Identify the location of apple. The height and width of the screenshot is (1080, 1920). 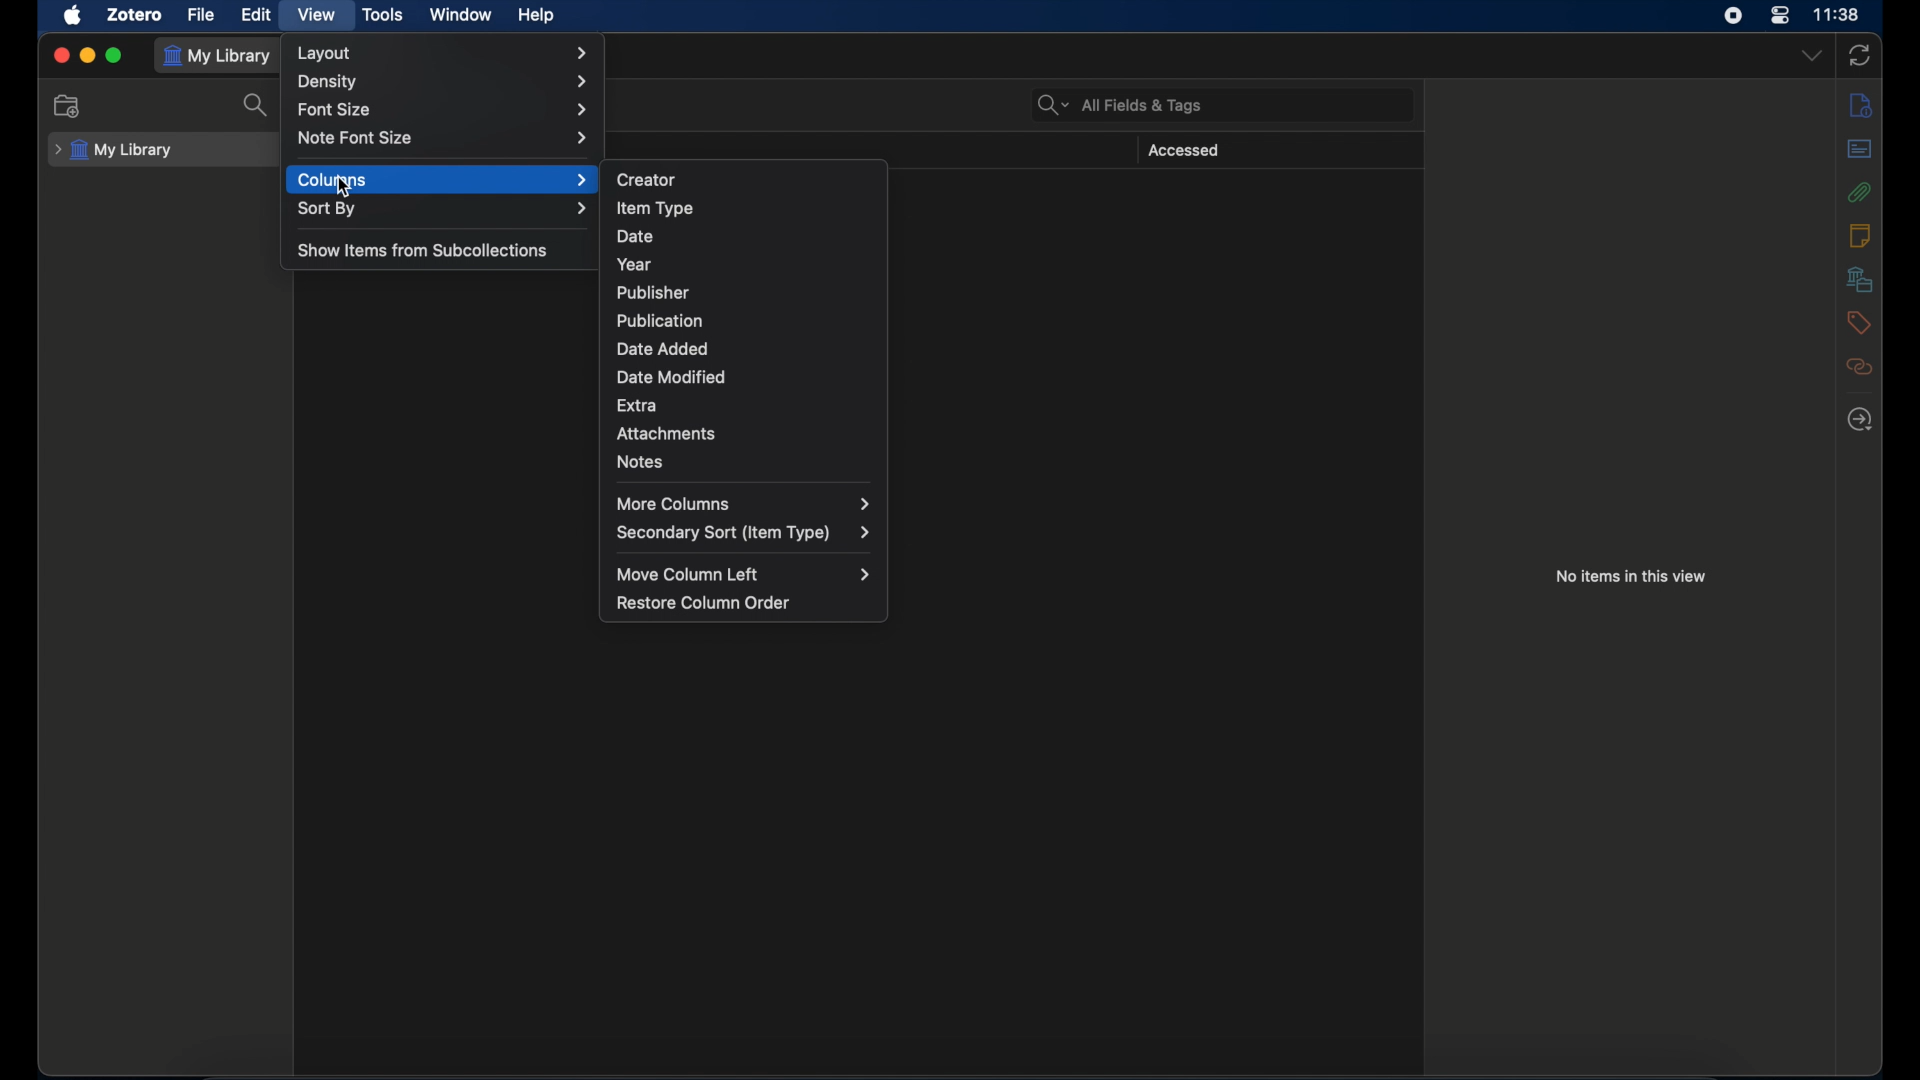
(72, 16).